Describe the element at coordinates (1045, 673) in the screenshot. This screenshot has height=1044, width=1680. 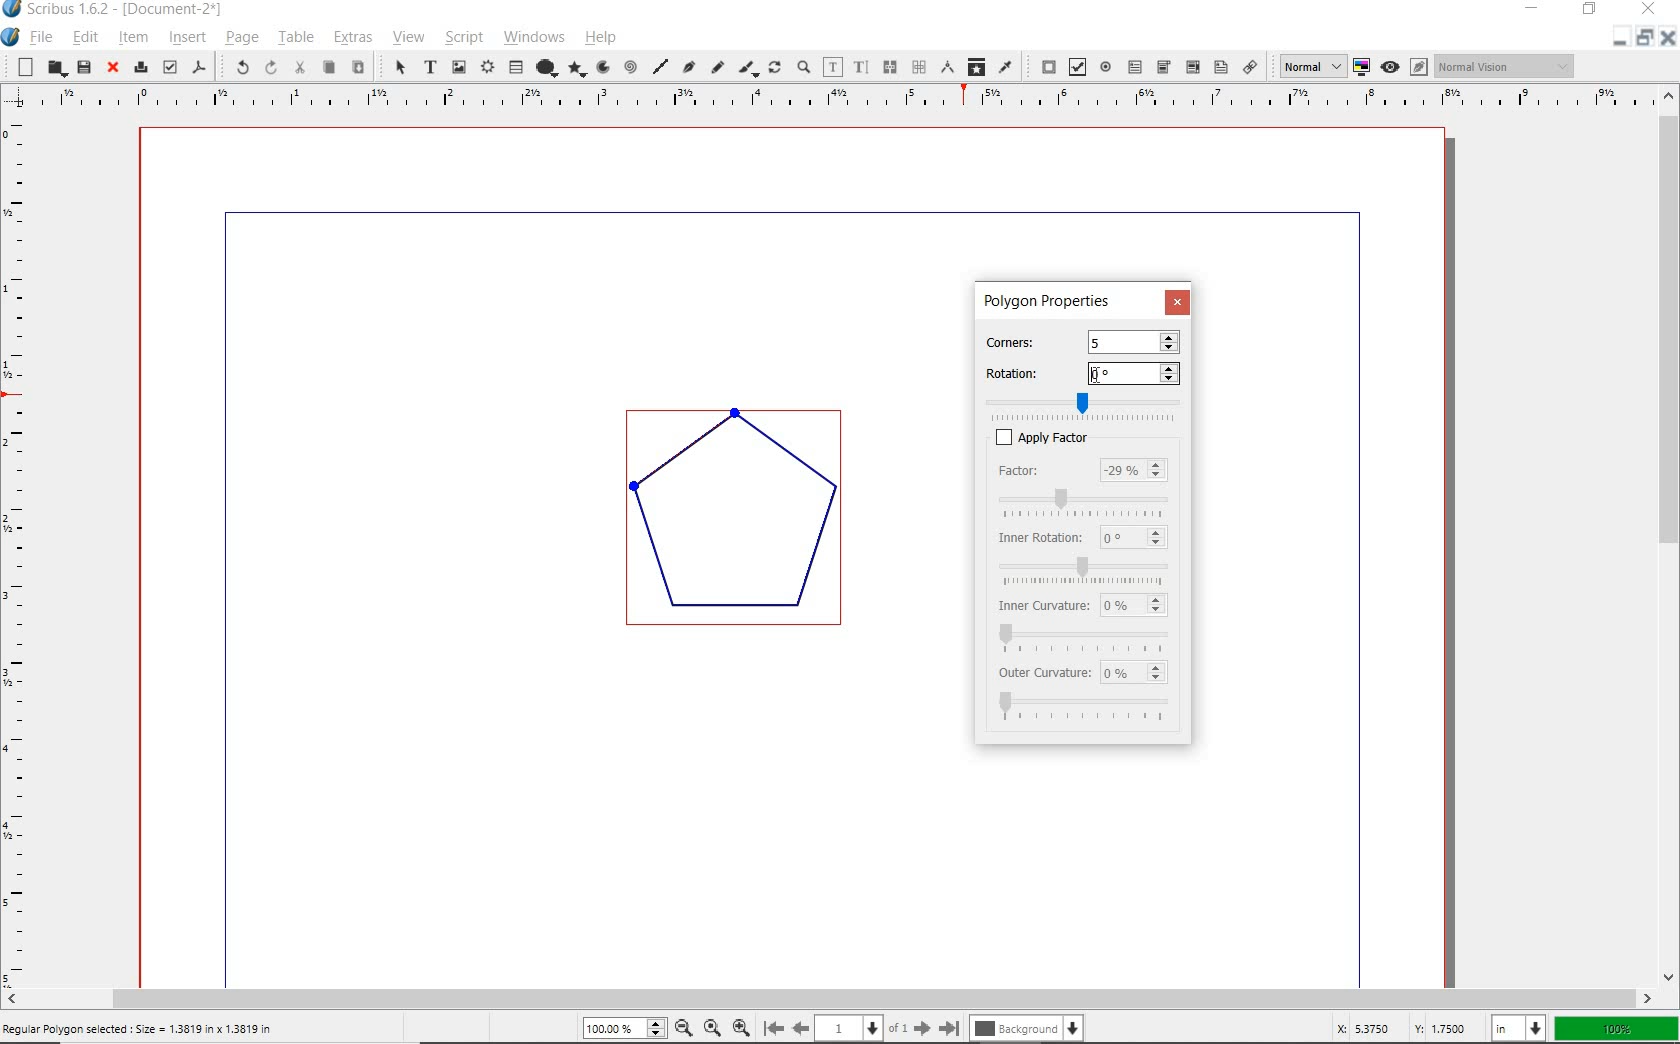
I see `OUTER CURVATURE` at that location.